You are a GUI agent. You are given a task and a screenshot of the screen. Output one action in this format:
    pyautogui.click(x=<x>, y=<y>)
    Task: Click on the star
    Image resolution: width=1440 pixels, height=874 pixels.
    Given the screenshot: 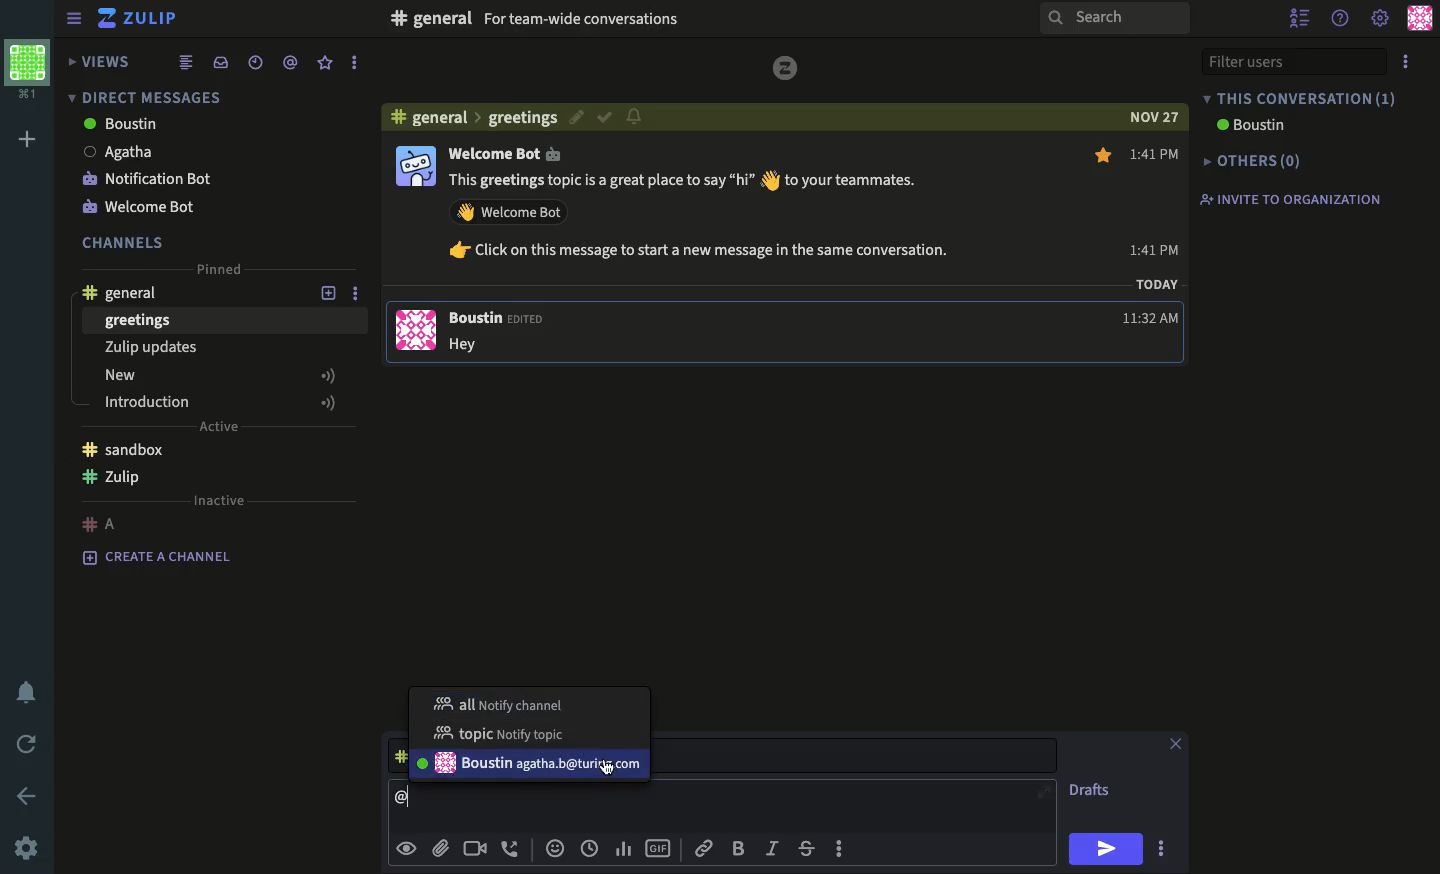 What is the action you would take?
    pyautogui.click(x=1102, y=154)
    